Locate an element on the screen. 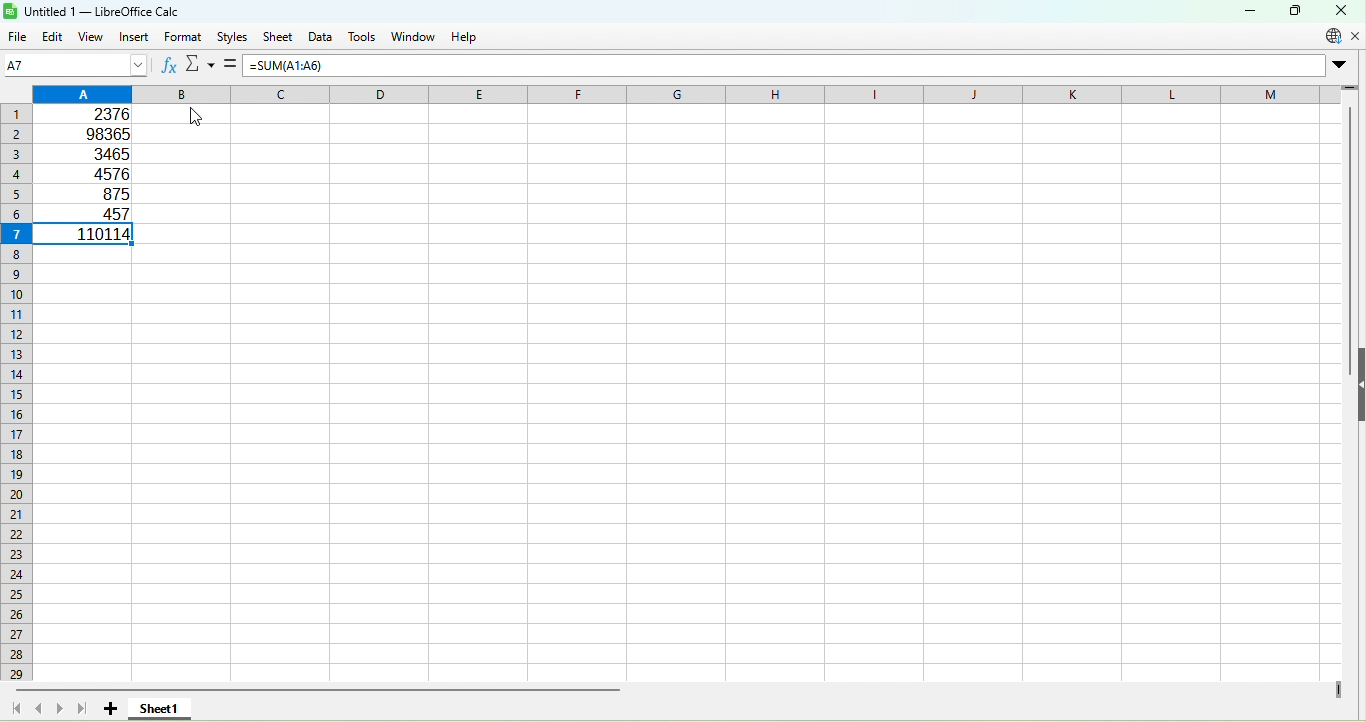 Image resolution: width=1366 pixels, height=722 pixels. Tools is located at coordinates (363, 38).